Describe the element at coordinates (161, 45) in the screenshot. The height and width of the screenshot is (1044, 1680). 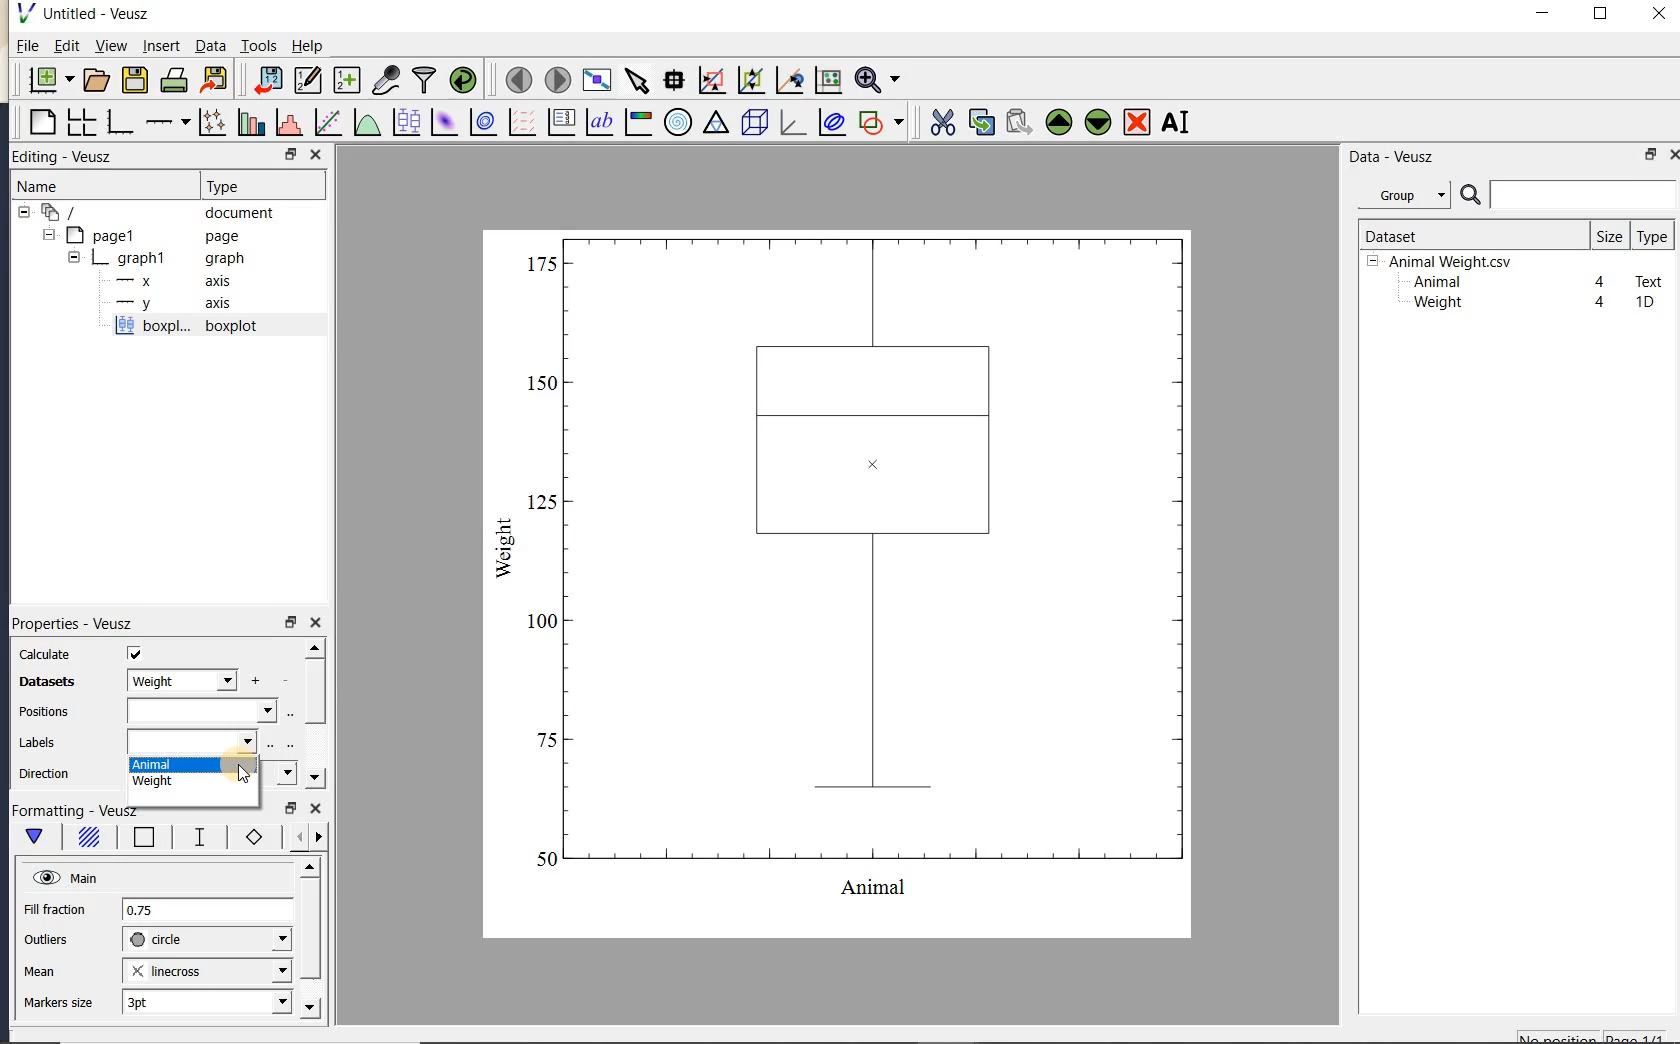
I see `insert` at that location.